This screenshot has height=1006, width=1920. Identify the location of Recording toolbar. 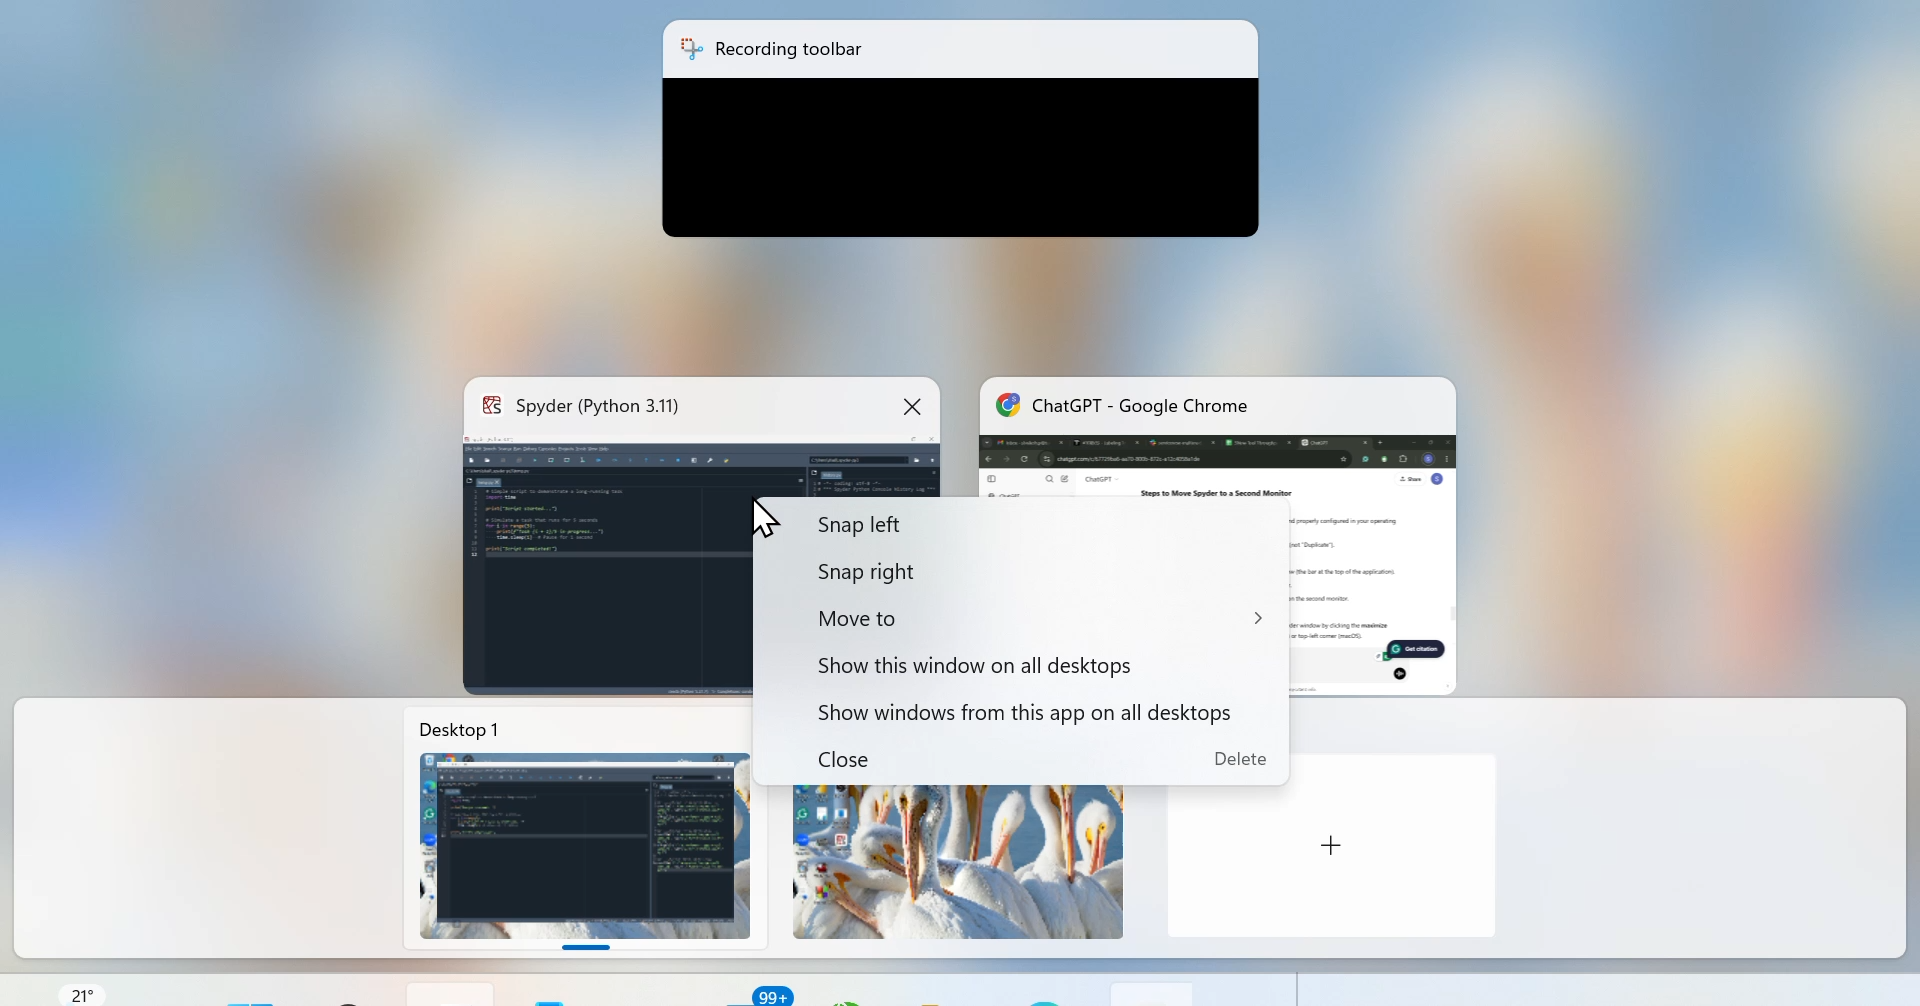
(961, 50).